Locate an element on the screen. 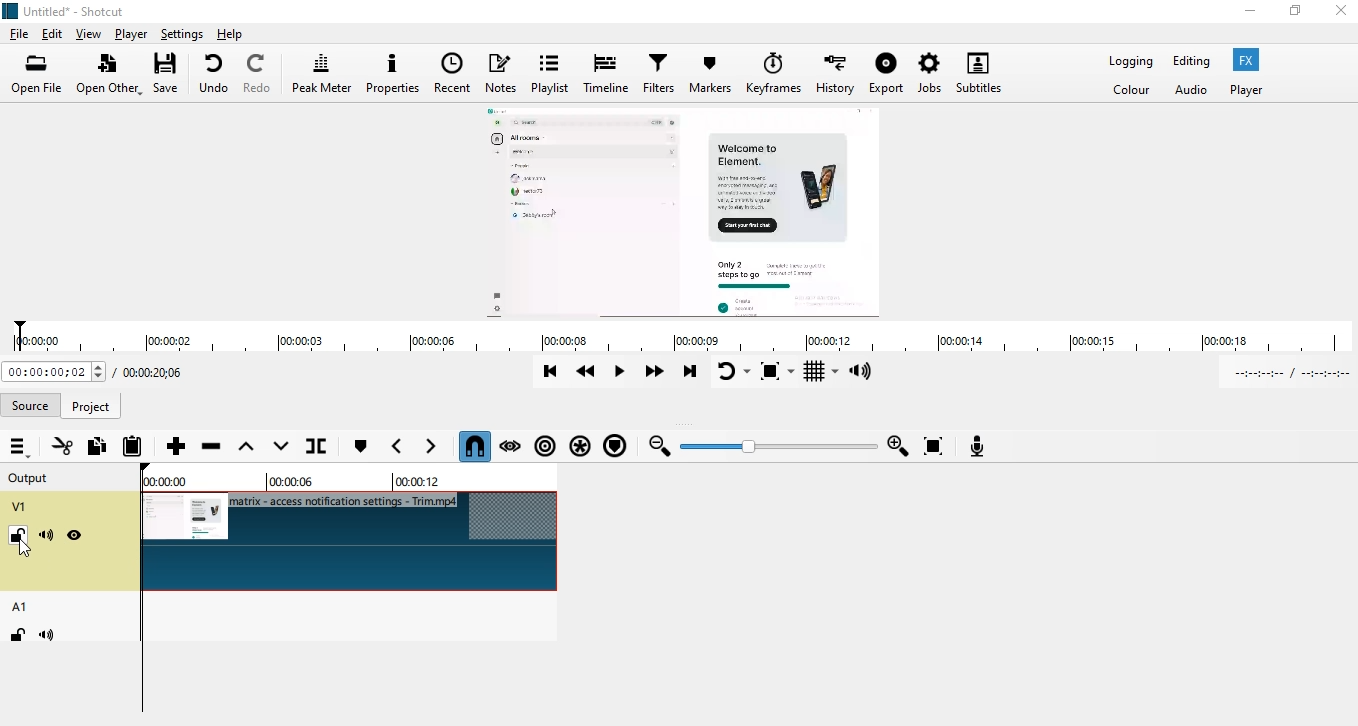  ripple is located at coordinates (546, 448).